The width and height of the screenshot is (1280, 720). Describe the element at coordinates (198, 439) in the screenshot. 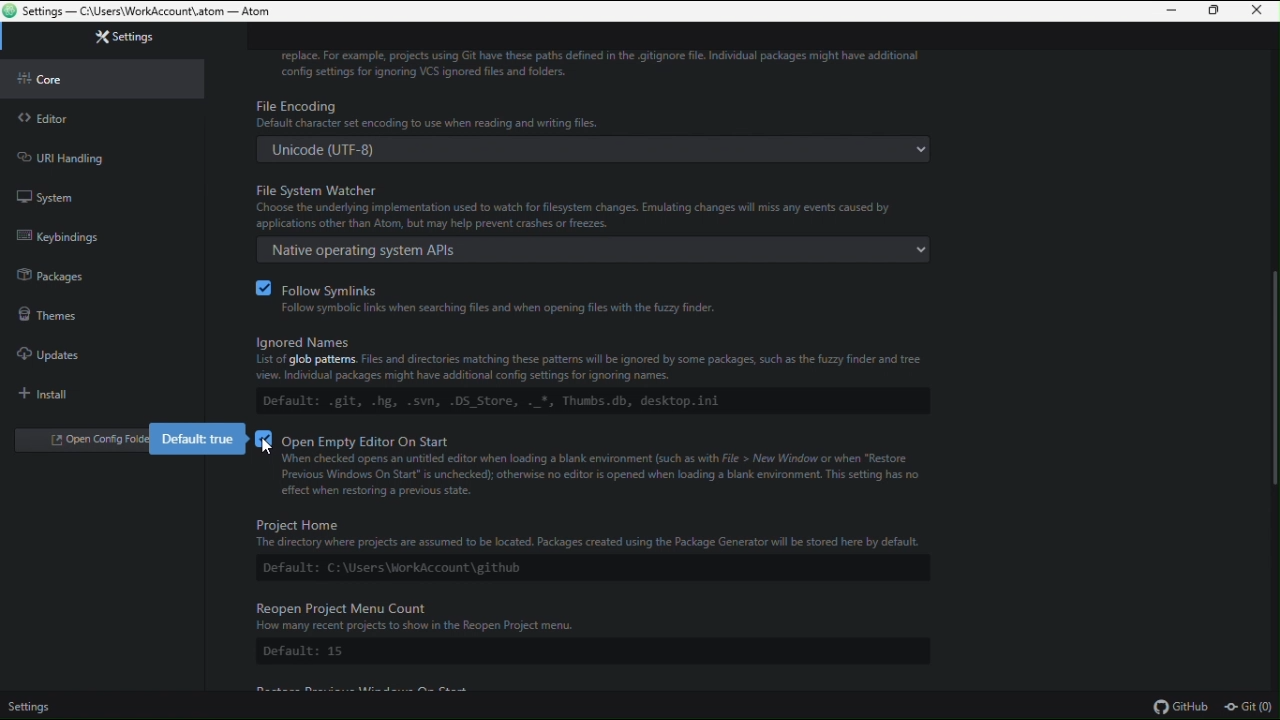

I see `default value` at that location.